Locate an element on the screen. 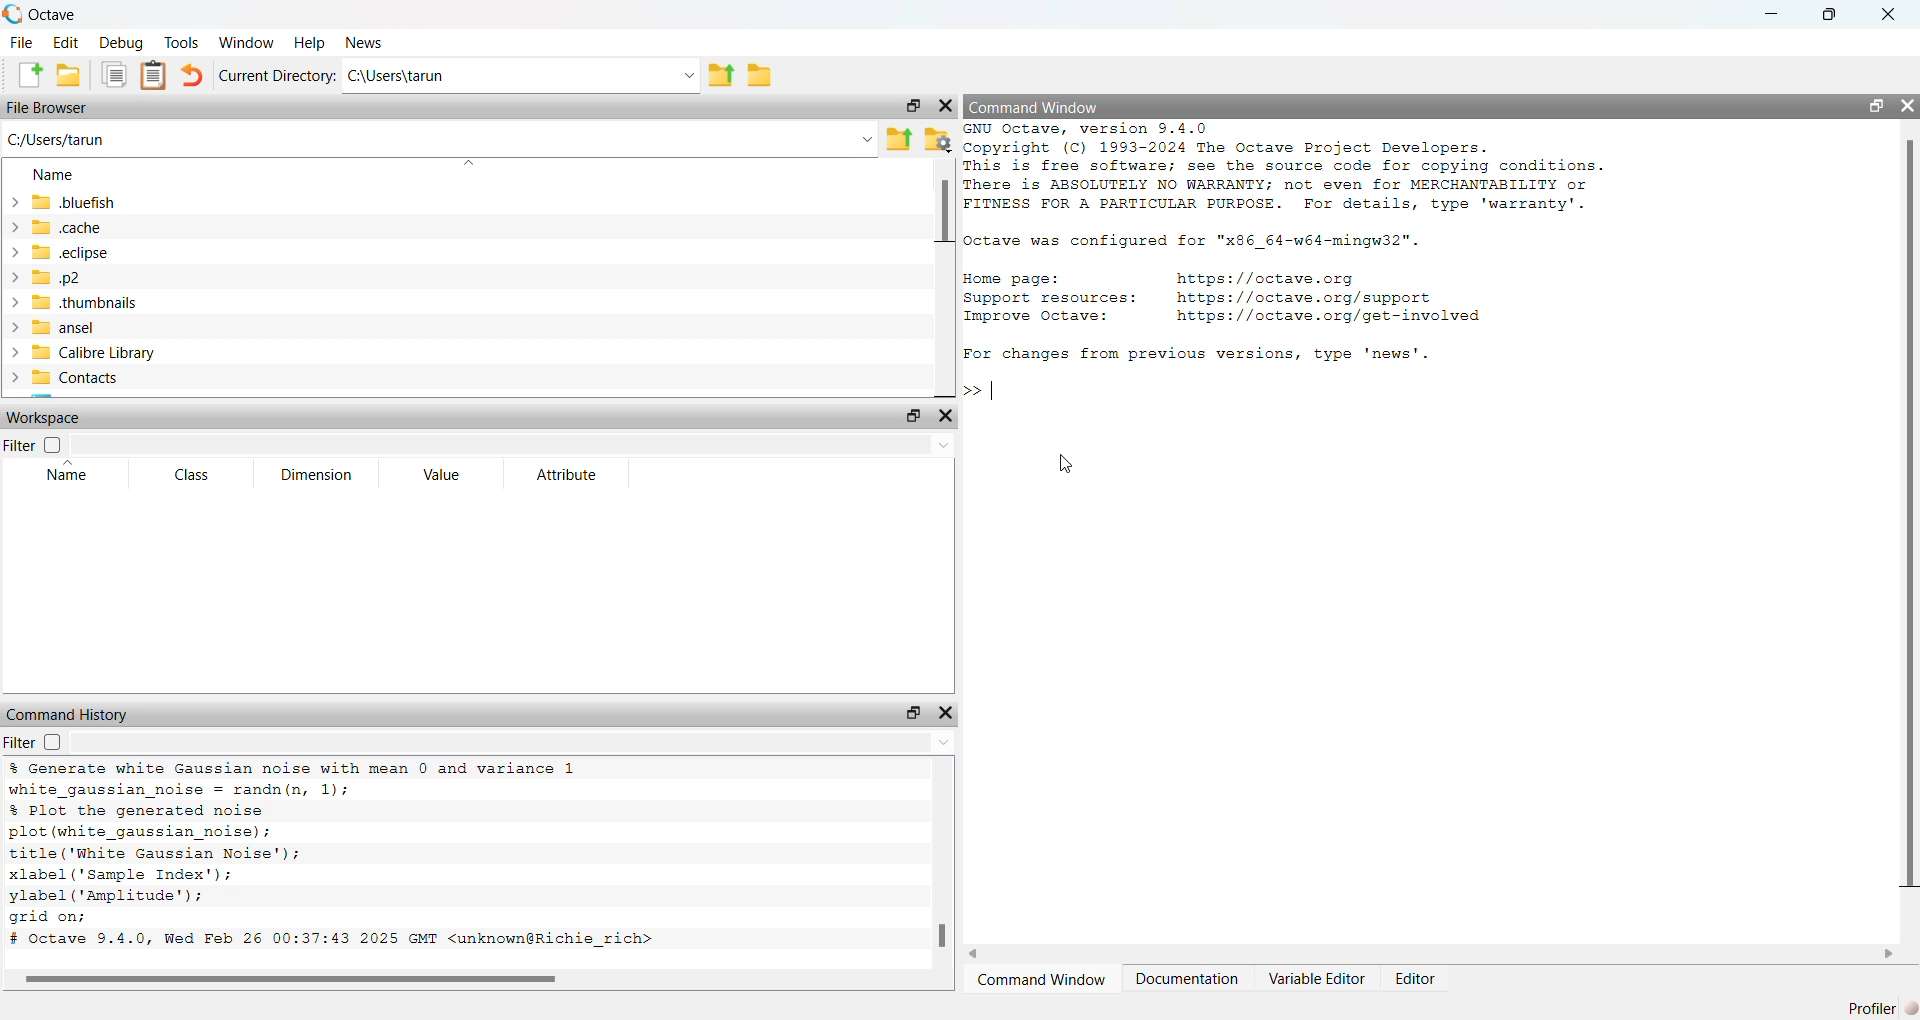 Image resolution: width=1920 pixels, height=1020 pixels. document clipboard is located at coordinates (153, 75).